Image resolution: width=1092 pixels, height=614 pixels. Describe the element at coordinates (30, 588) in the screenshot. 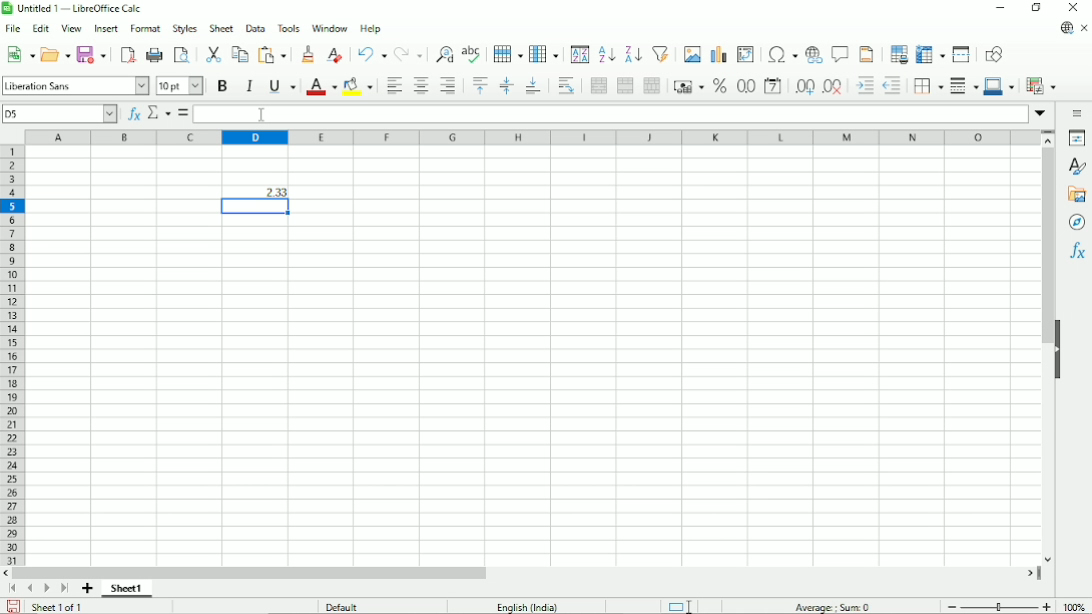

I see `Scroll to previous sheet` at that location.